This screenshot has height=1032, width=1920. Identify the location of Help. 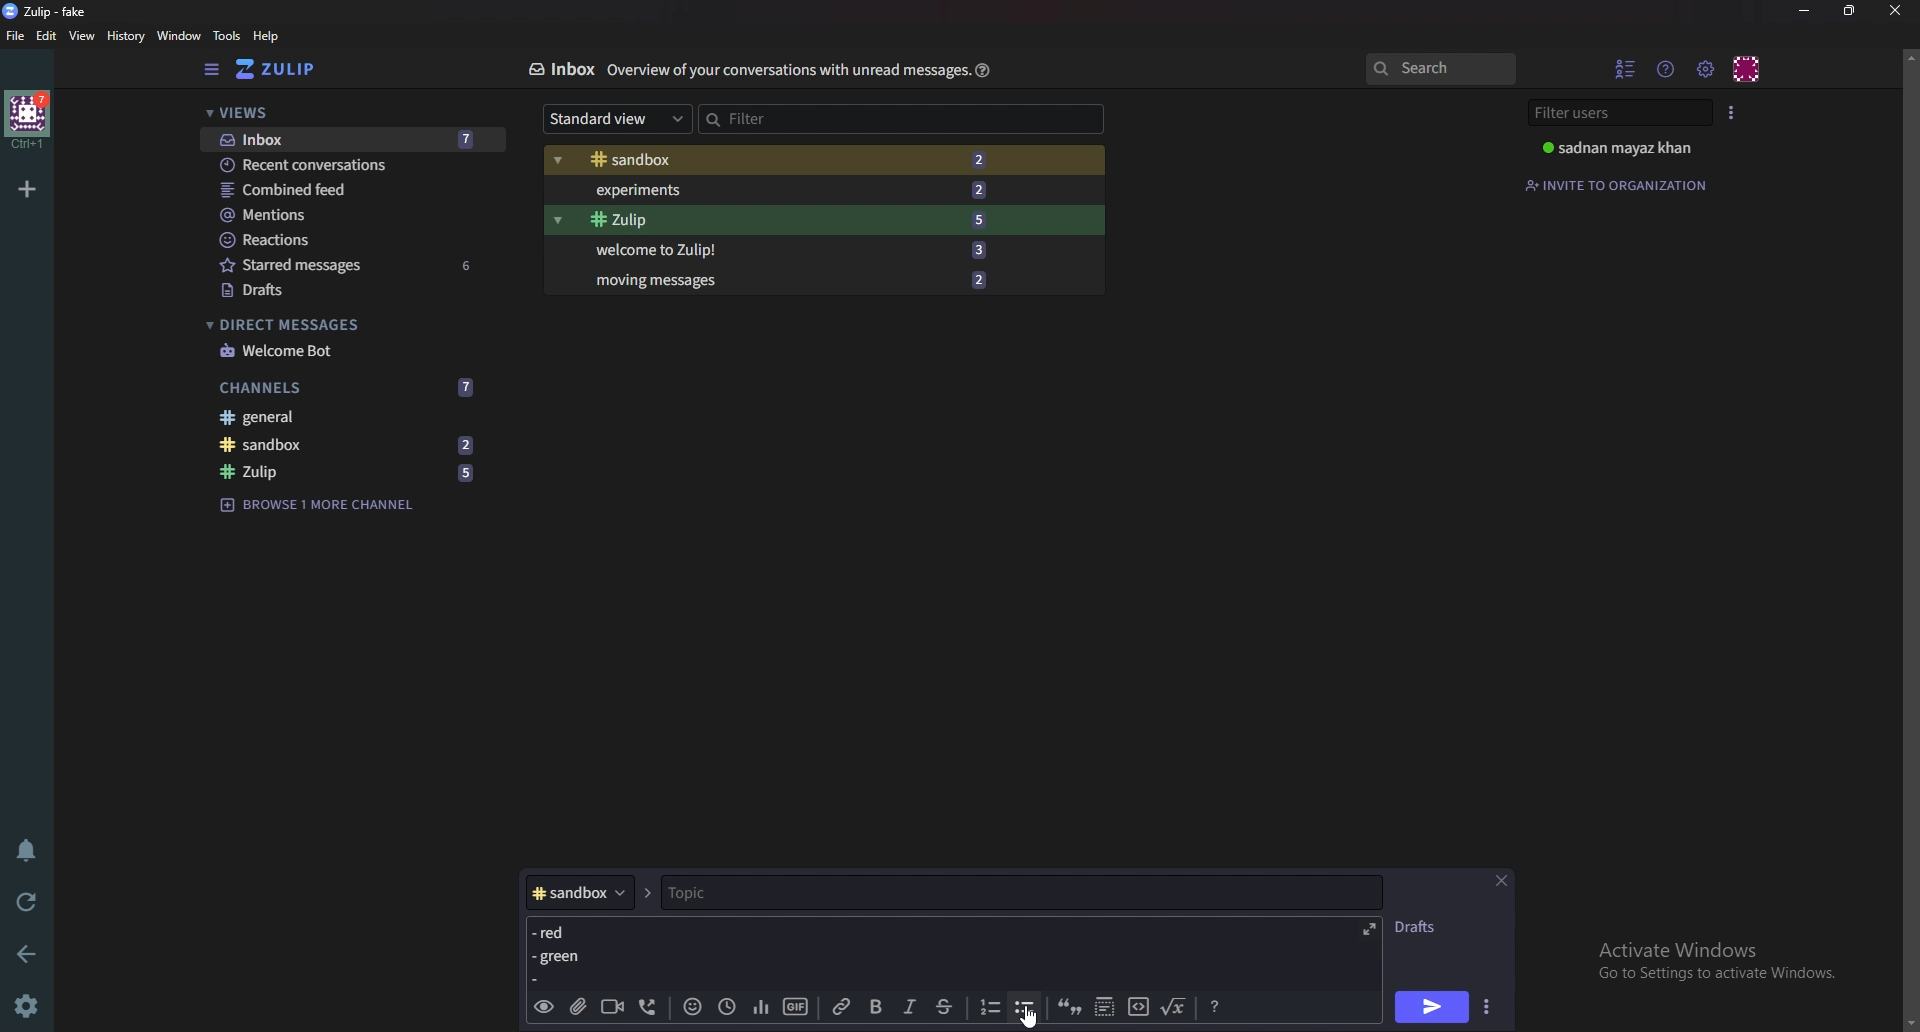
(984, 69).